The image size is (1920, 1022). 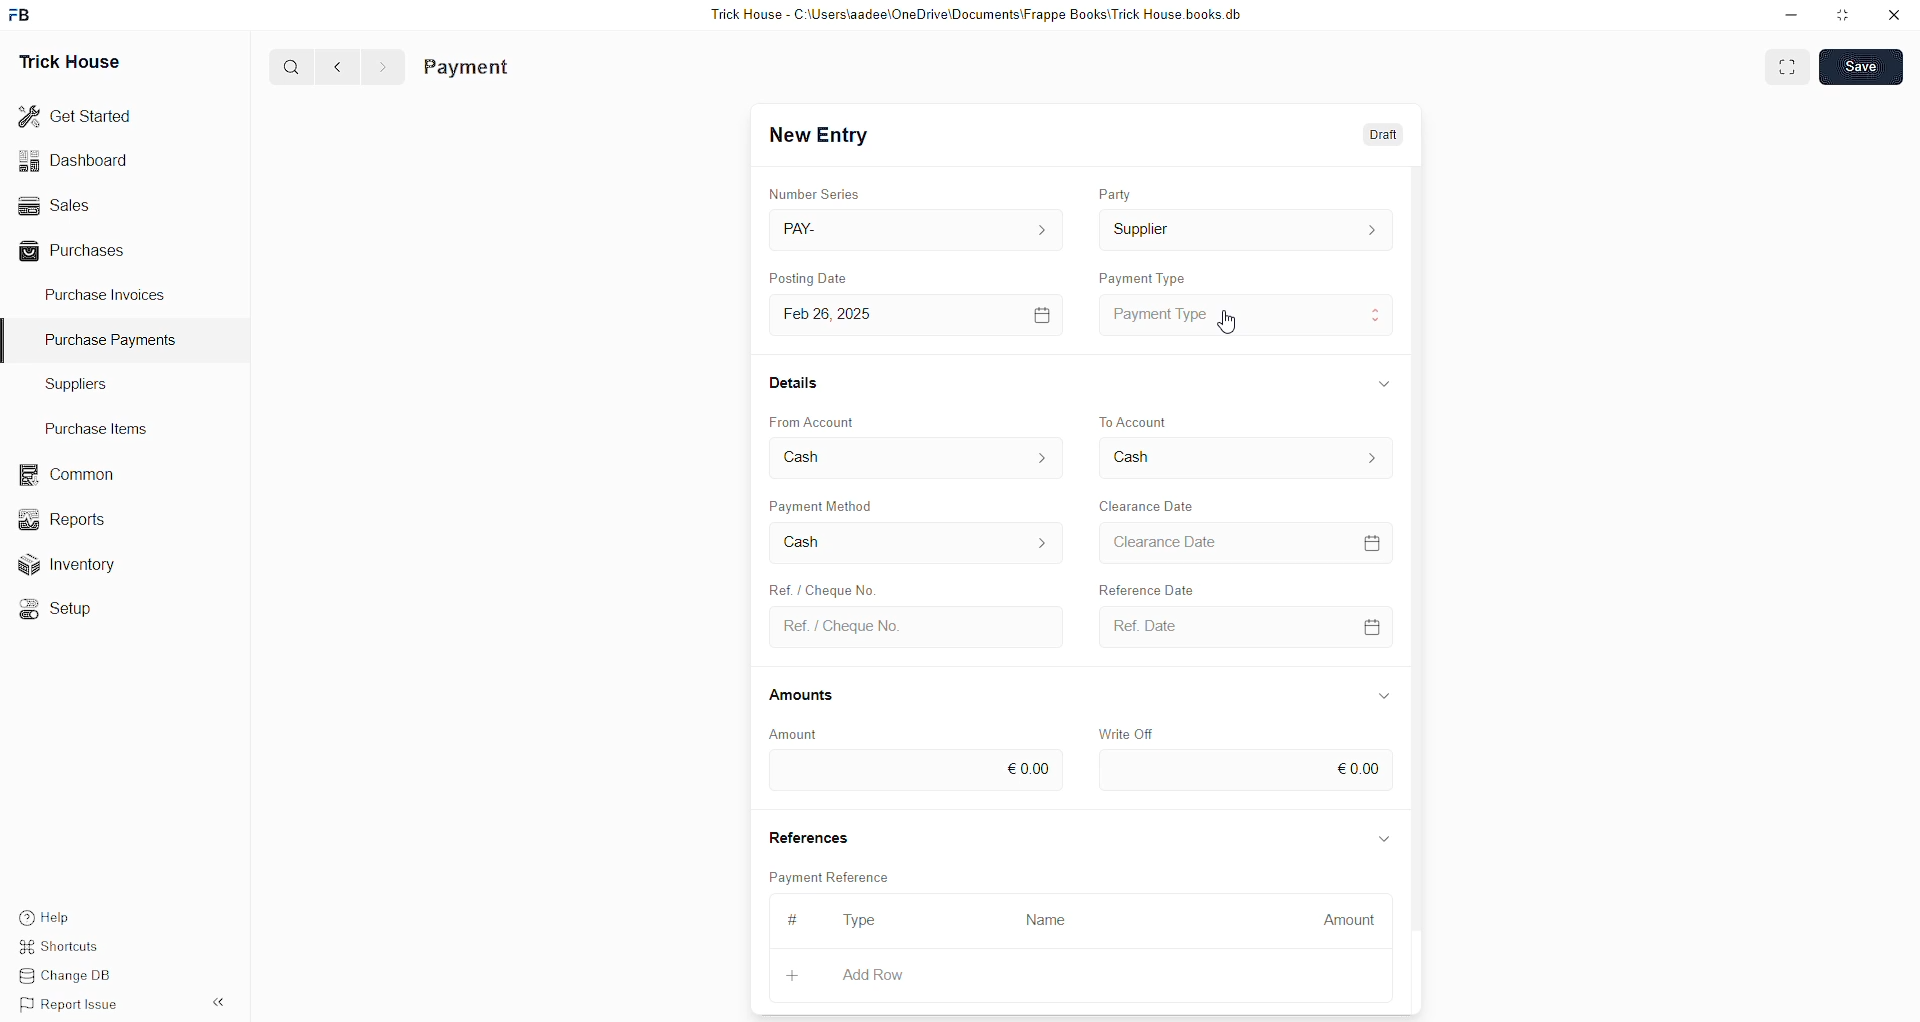 I want to click on From Account, so click(x=918, y=457).